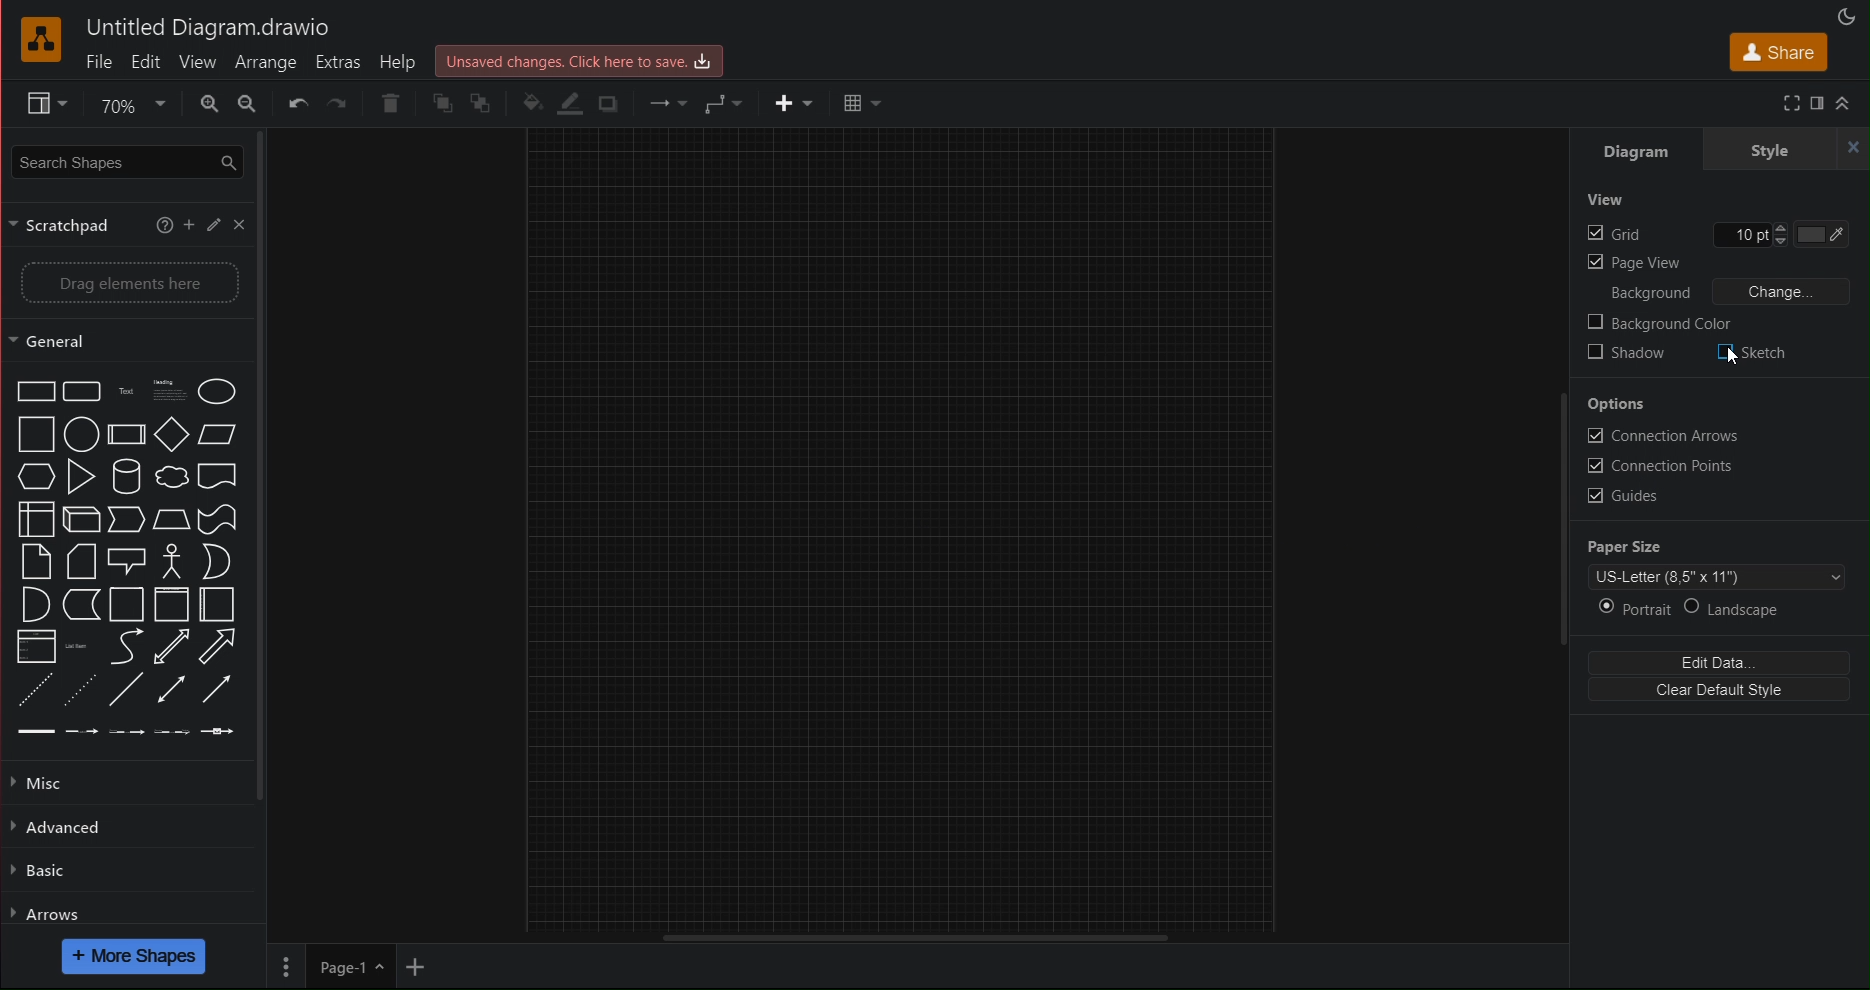 This screenshot has height=990, width=1870. I want to click on Undo, so click(295, 104).